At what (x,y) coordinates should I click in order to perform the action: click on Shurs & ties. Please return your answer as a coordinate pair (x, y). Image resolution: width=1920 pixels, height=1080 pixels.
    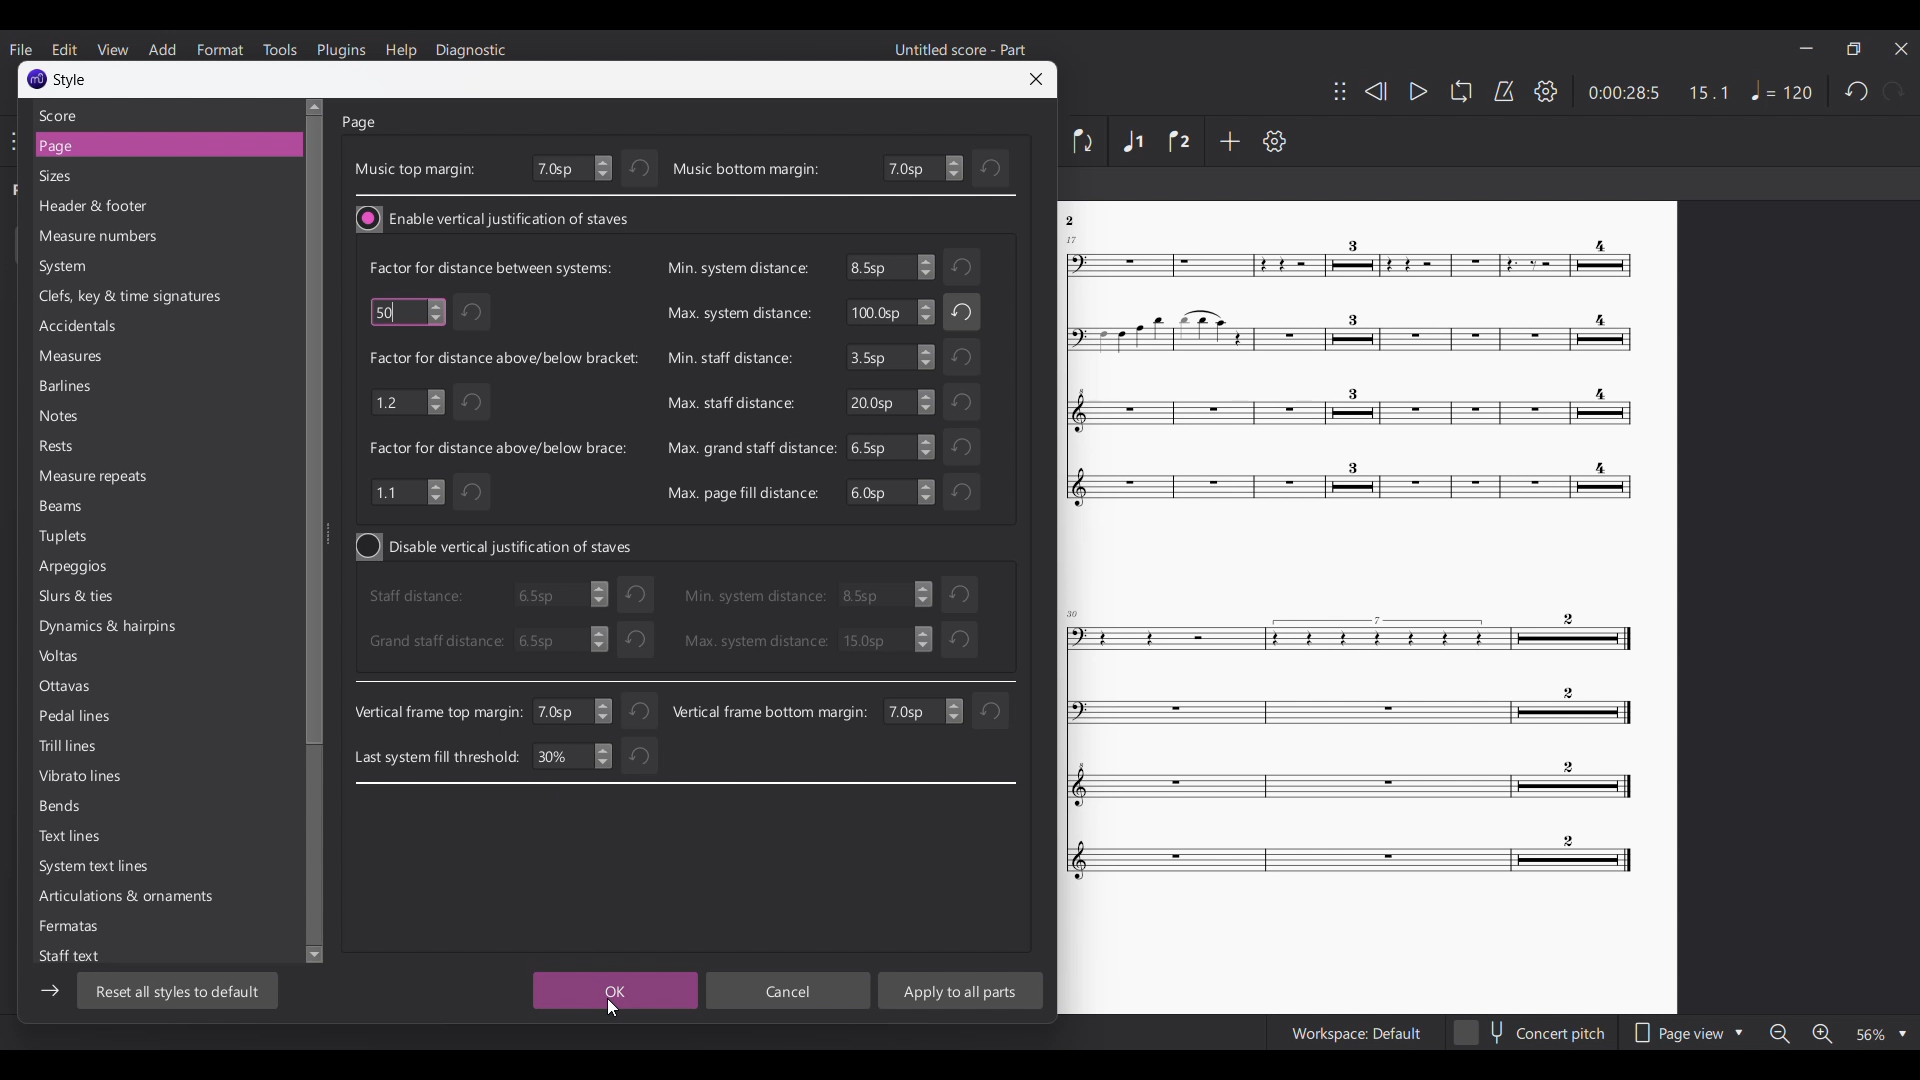
    Looking at the image, I should click on (90, 598).